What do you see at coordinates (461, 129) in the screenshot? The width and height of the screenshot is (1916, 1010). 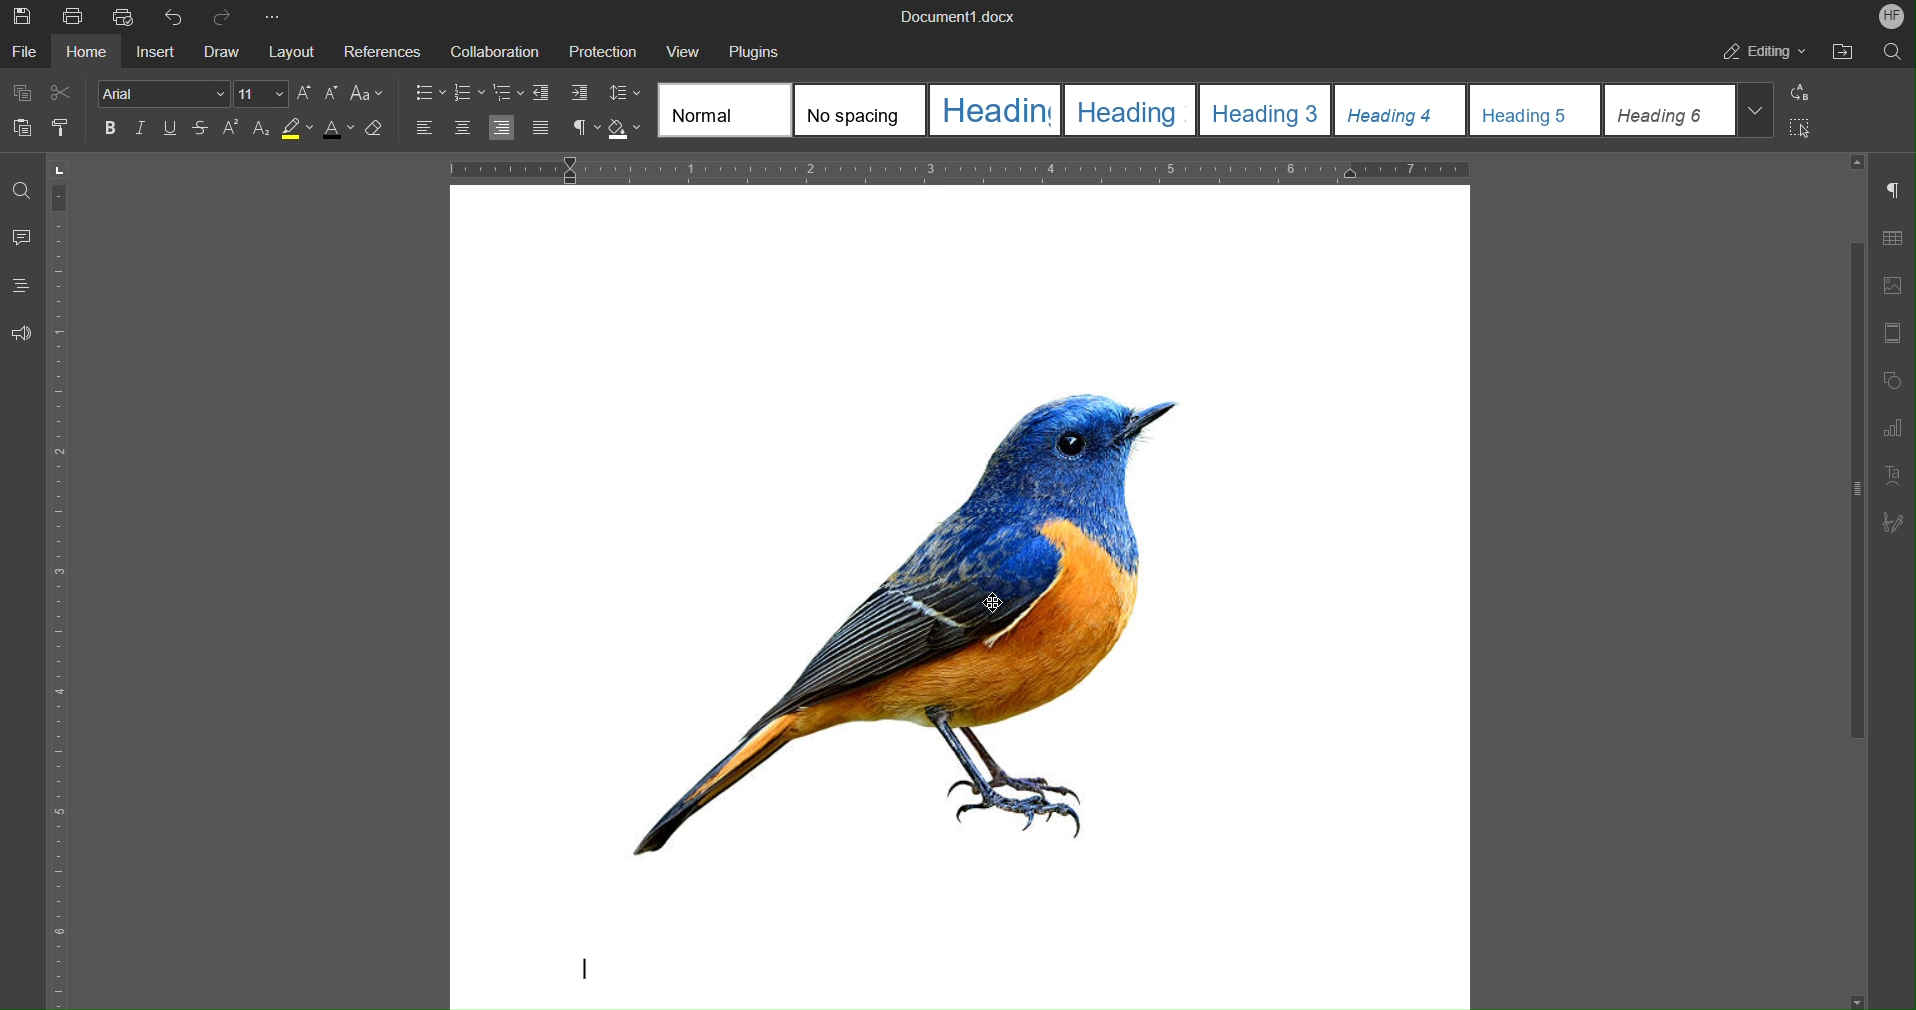 I see `Align Center` at bounding box center [461, 129].